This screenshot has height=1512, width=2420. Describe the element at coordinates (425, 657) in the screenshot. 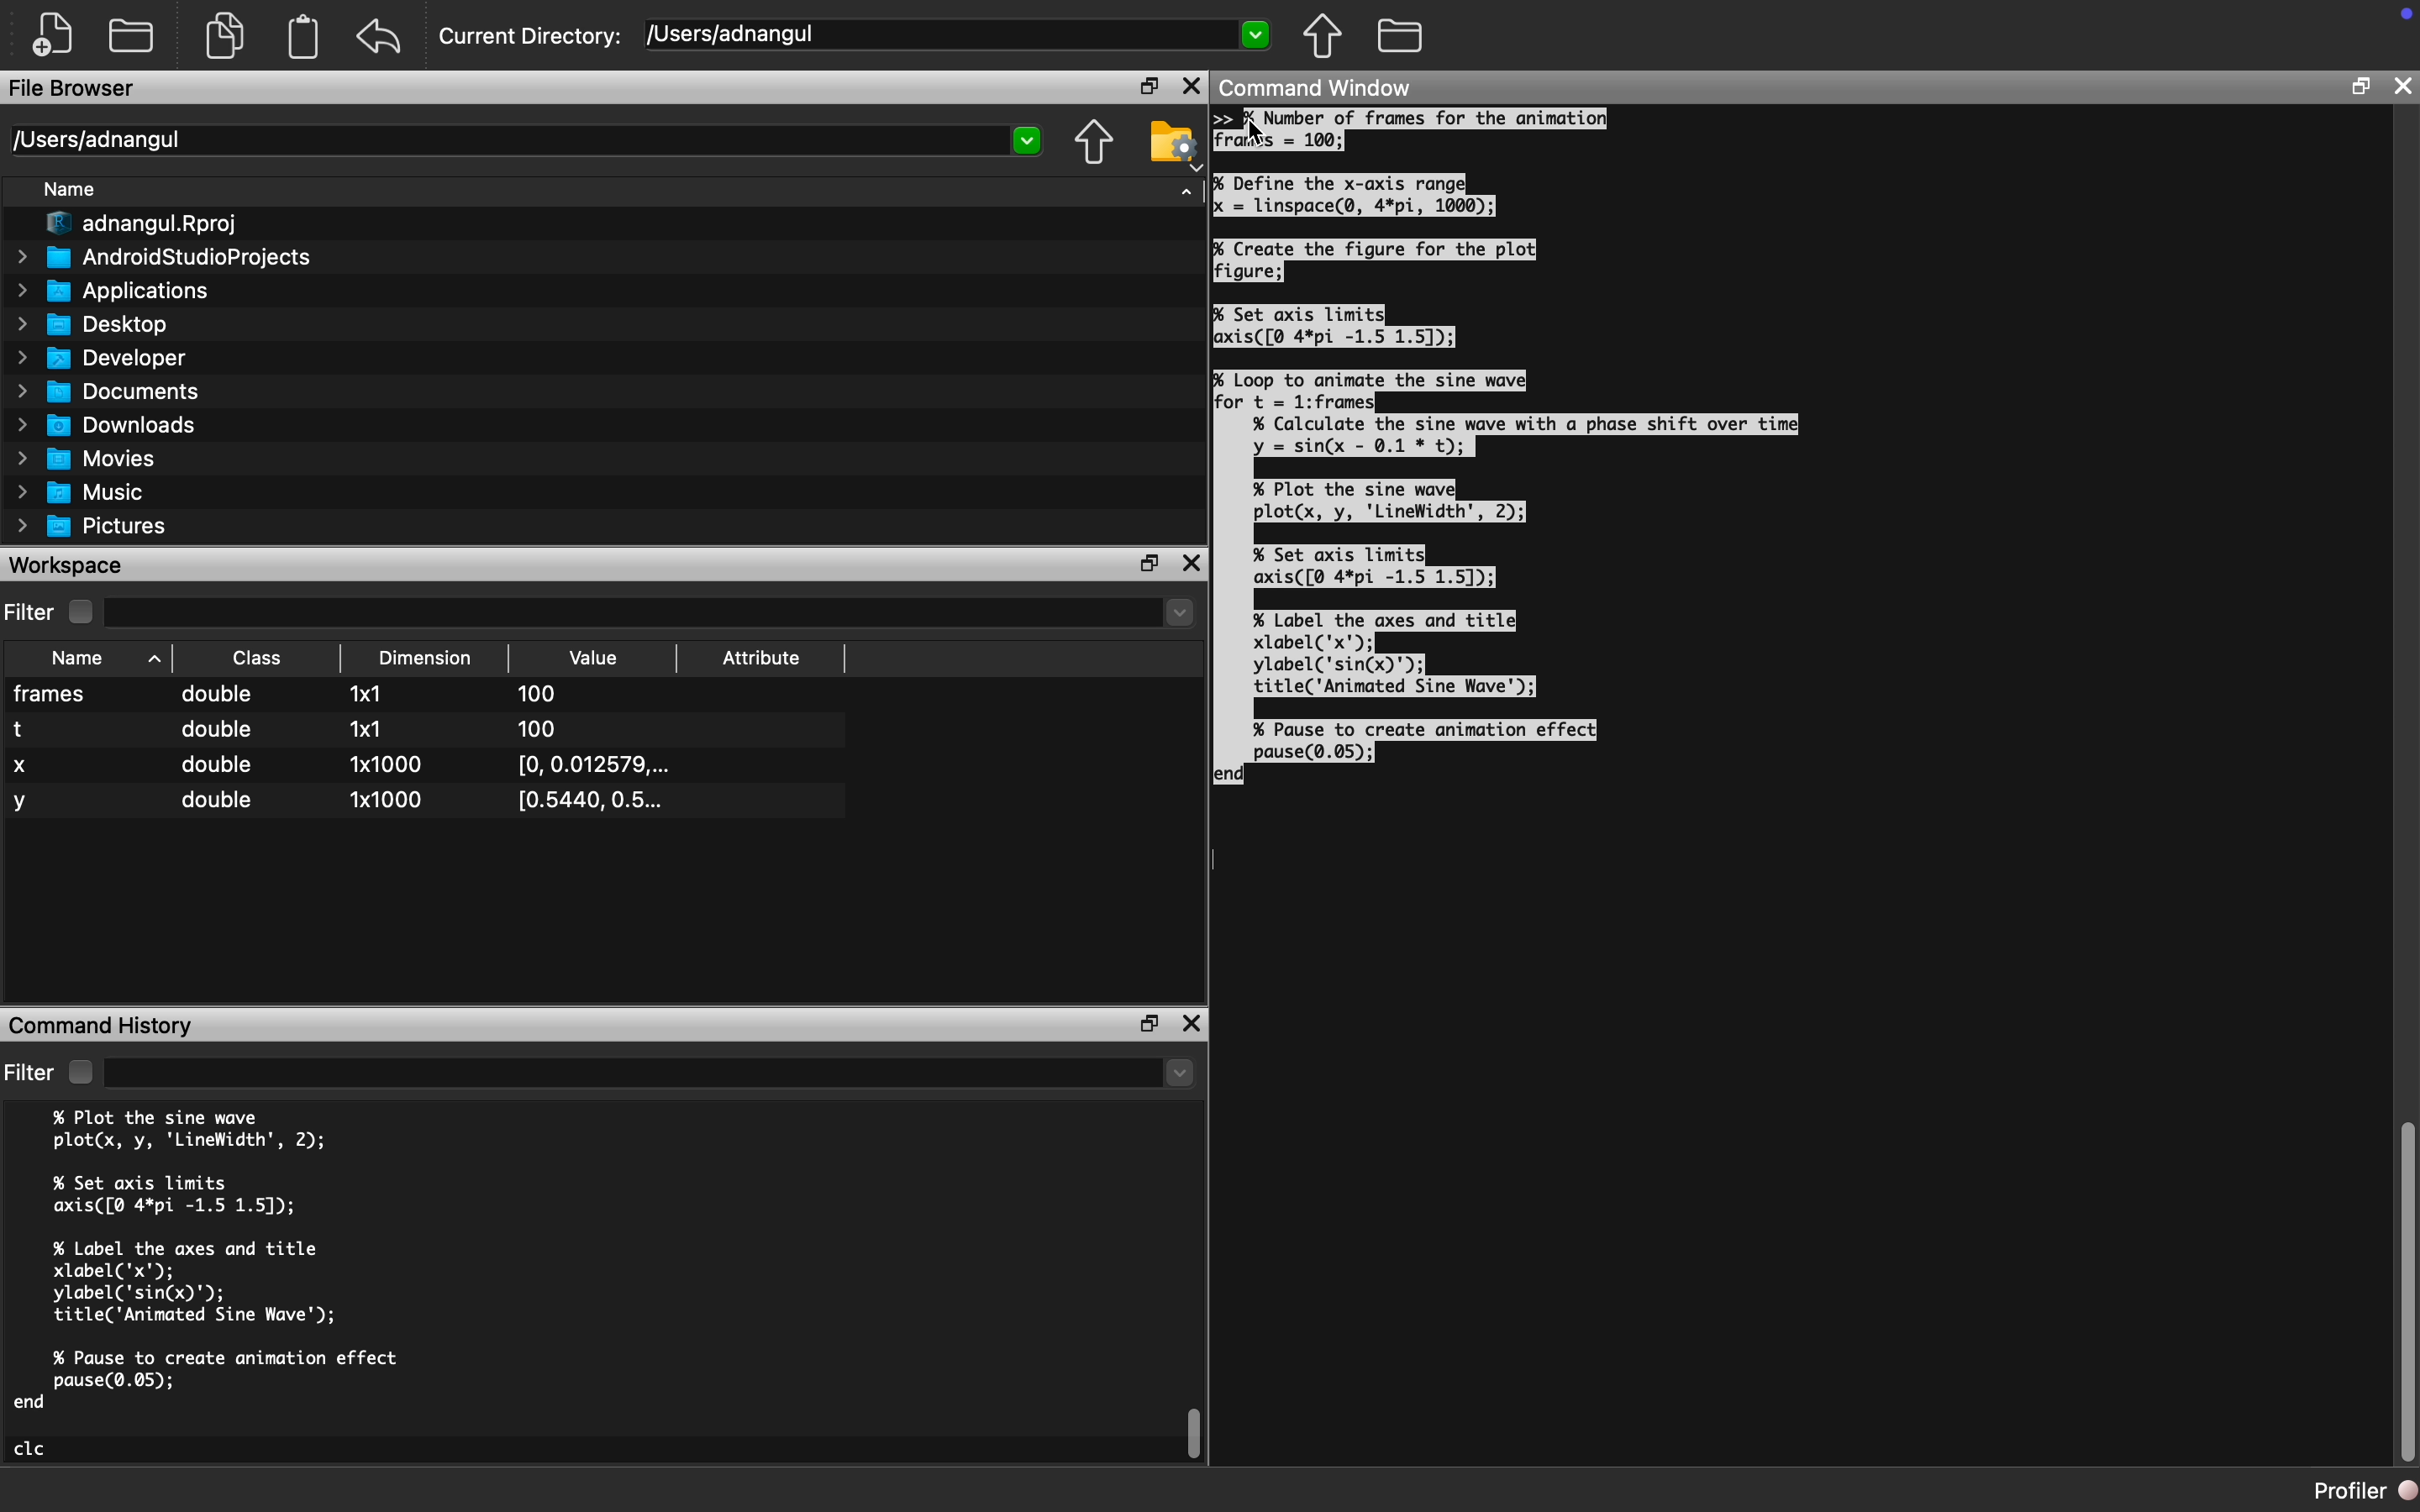

I see `Dimension` at that location.